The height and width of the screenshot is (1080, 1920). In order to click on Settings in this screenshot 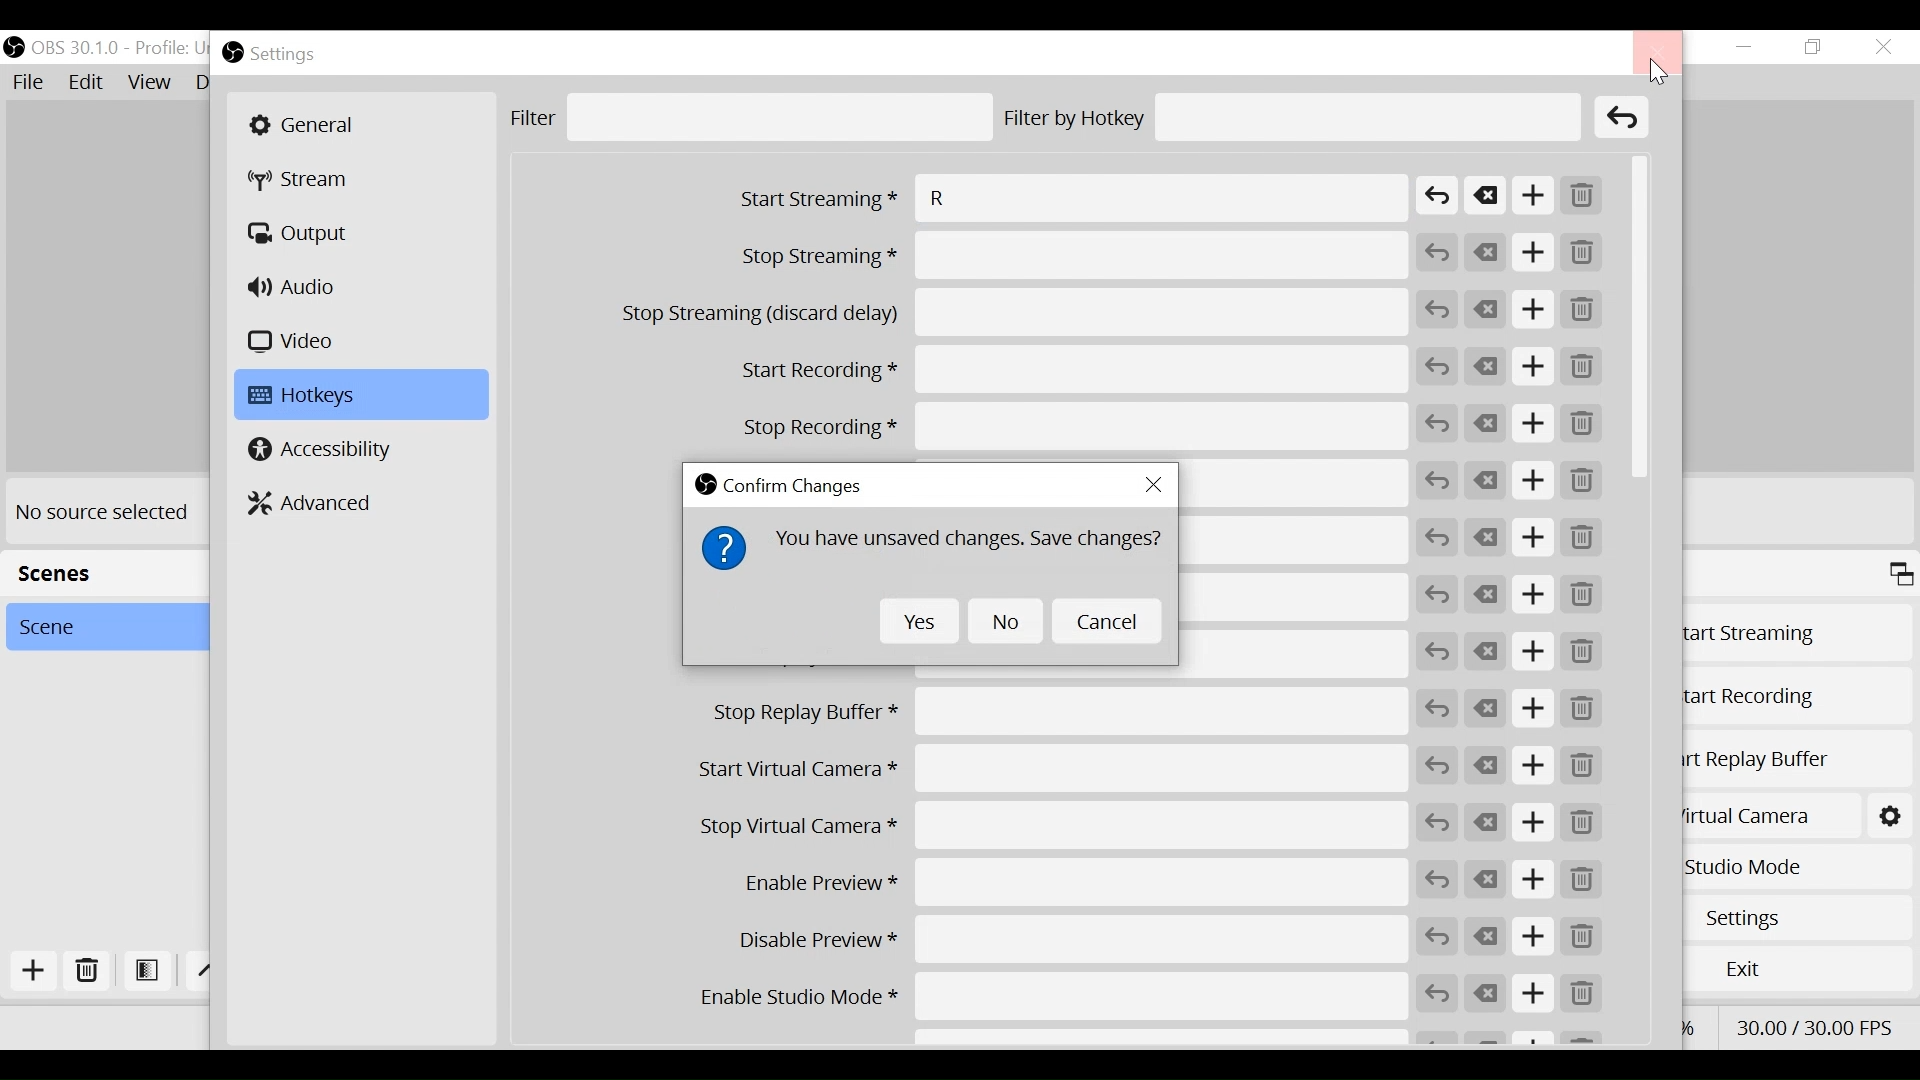, I will do `click(290, 52)`.